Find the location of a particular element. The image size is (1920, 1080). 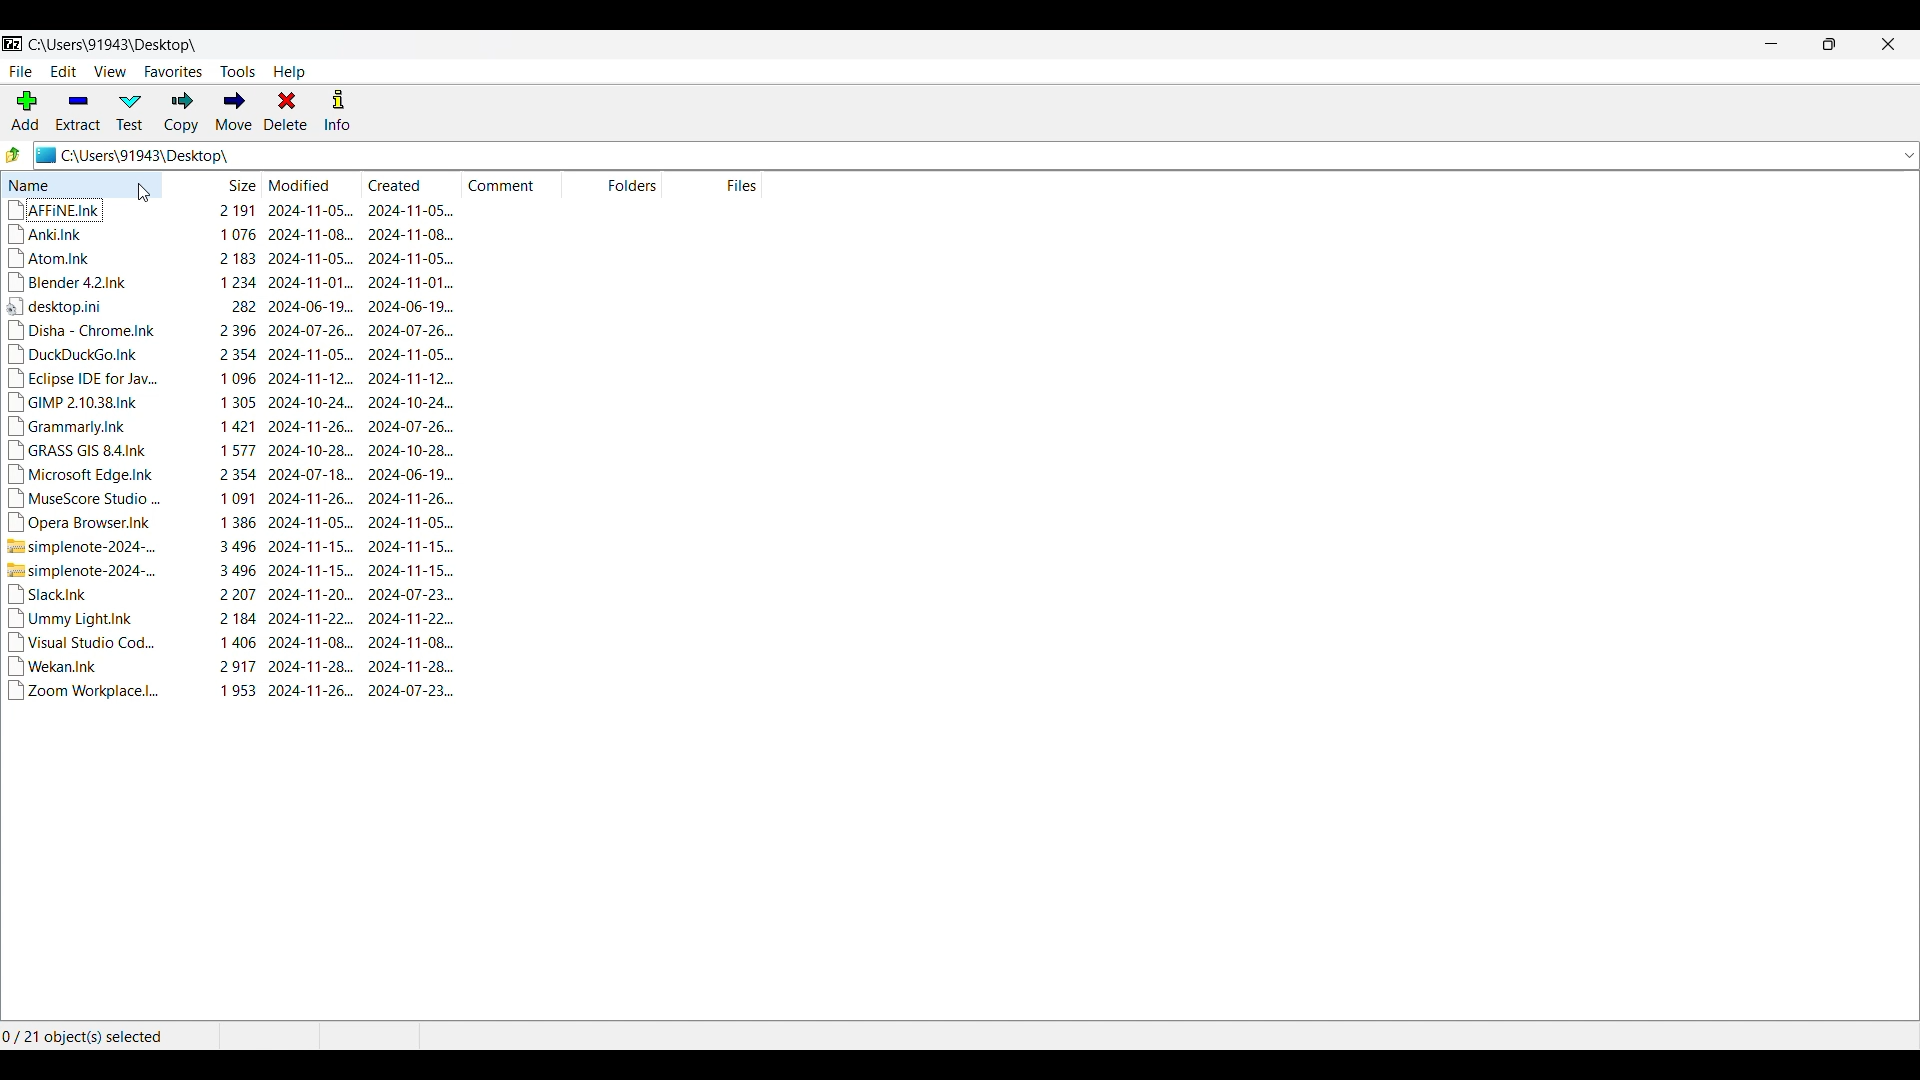

Go to previous folder is located at coordinates (13, 154).